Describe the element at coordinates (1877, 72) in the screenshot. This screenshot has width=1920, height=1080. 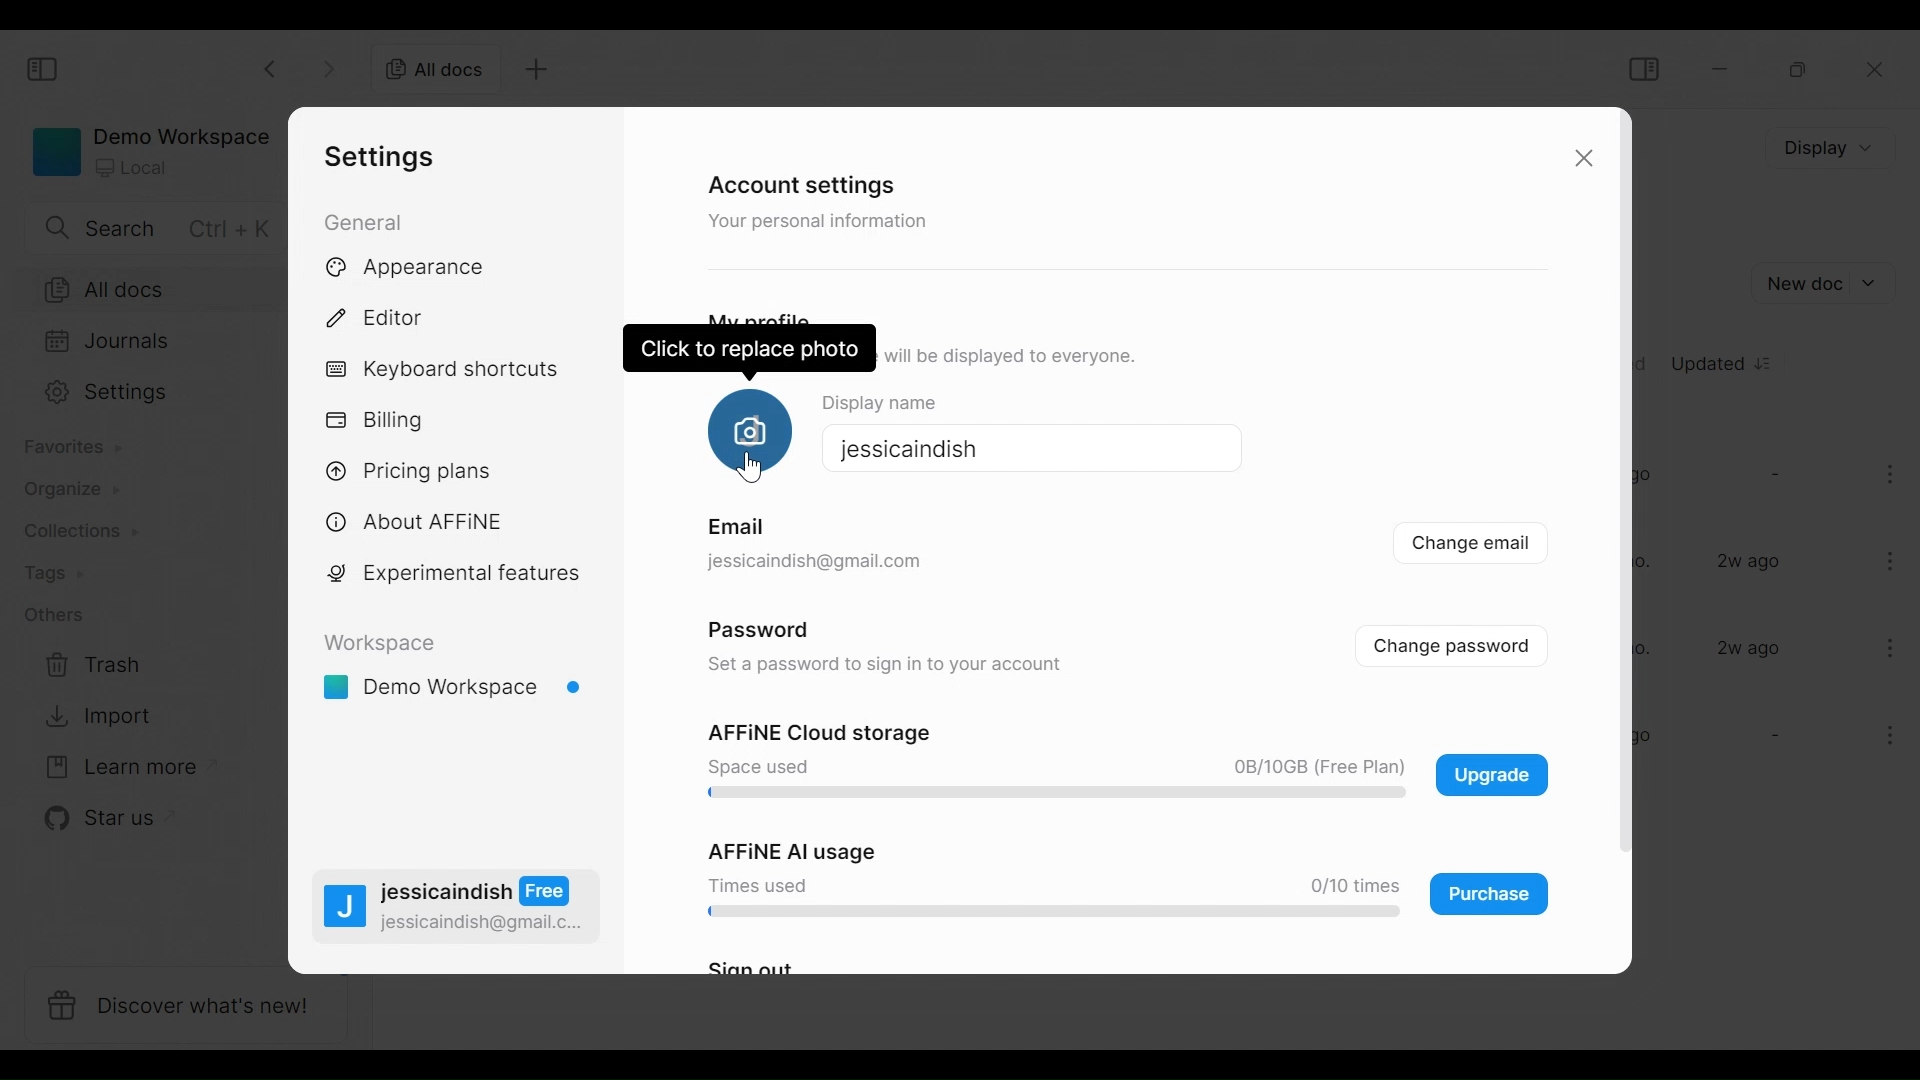
I see `Close` at that location.